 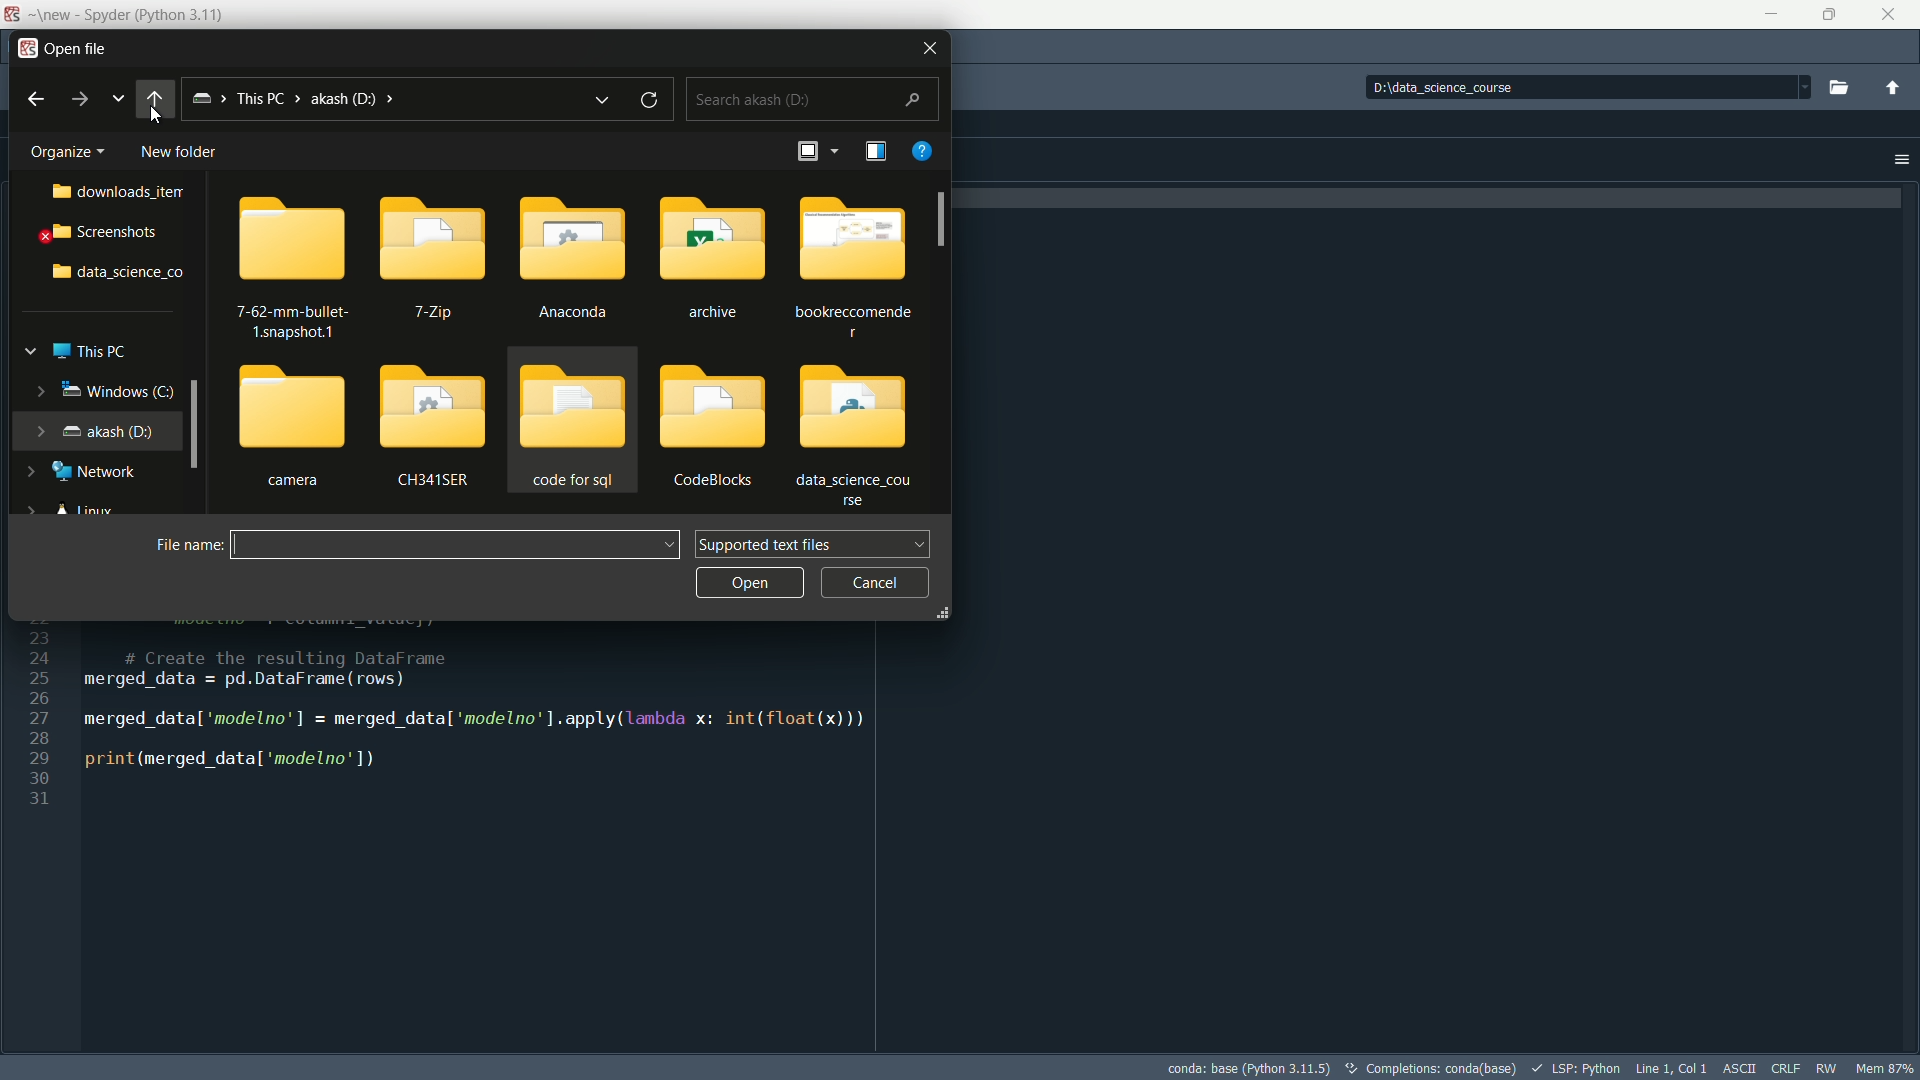 I want to click on expand, so click(x=943, y=612).